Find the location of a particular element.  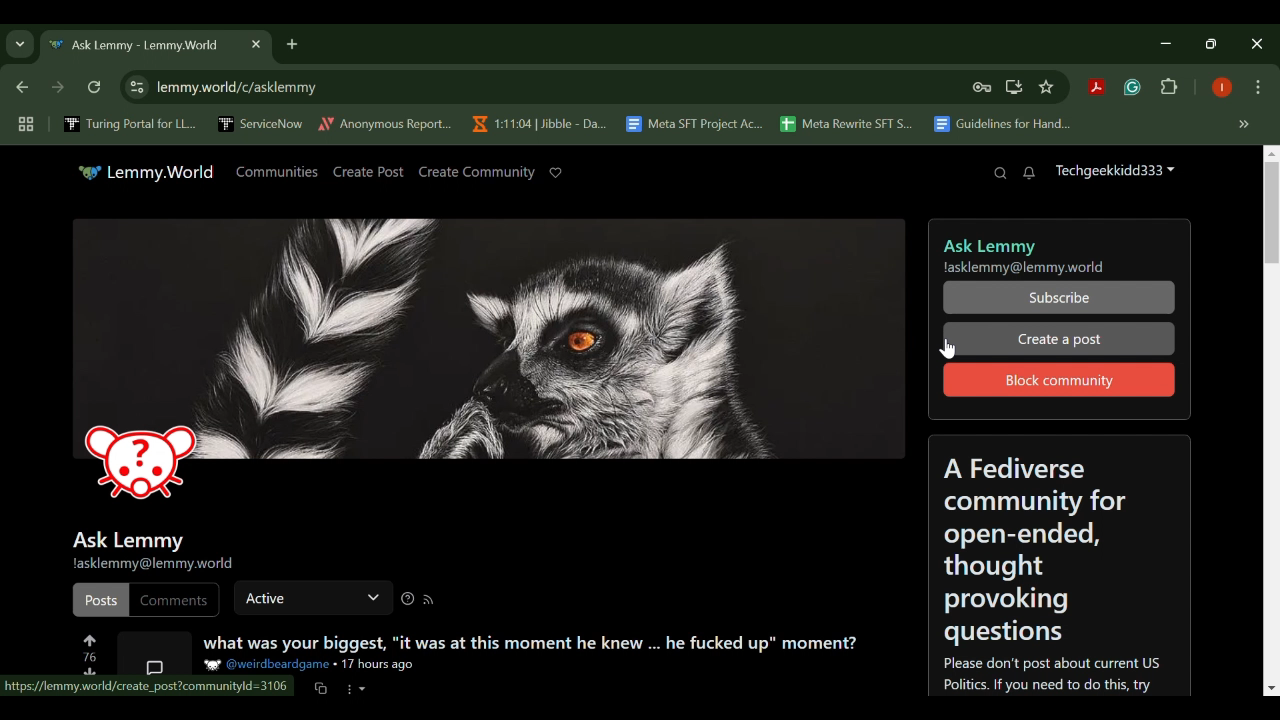

Minimize Window is located at coordinates (1214, 43).